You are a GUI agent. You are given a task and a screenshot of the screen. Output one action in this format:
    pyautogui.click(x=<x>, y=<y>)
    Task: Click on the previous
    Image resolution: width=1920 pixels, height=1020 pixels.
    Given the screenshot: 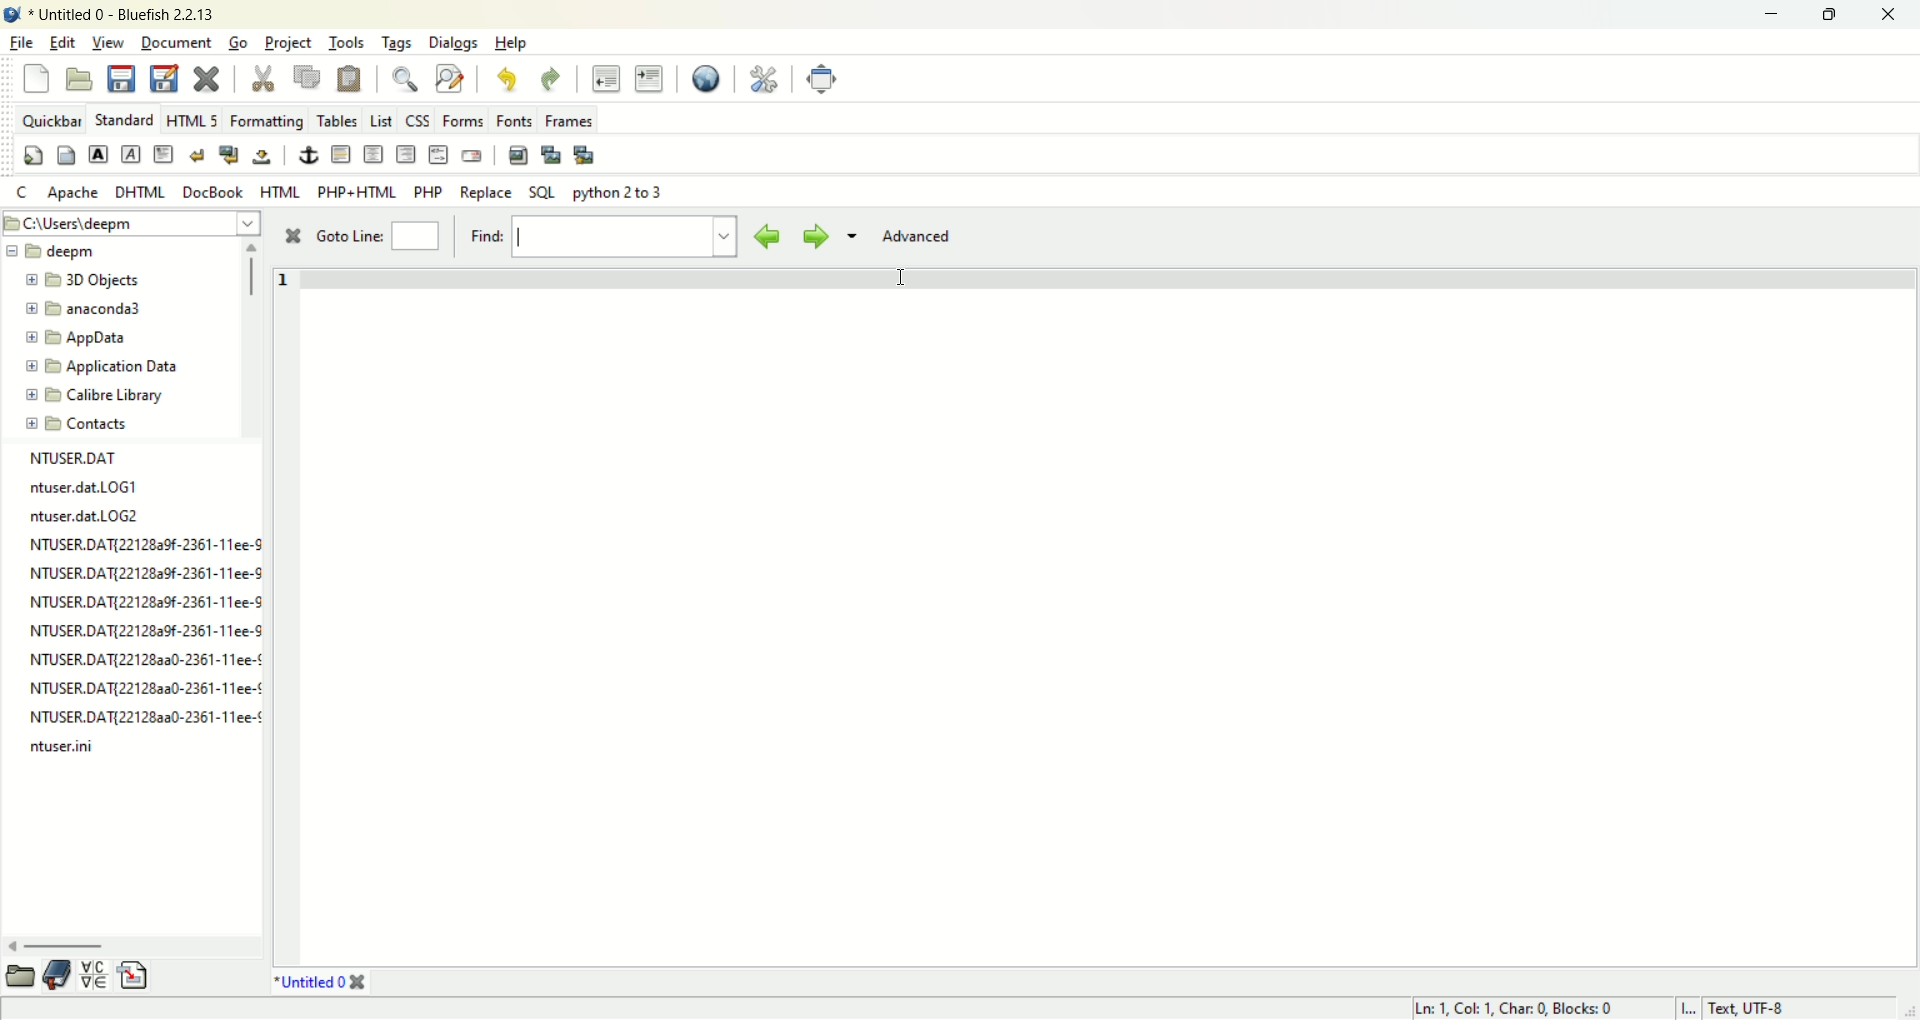 What is the action you would take?
    pyautogui.click(x=767, y=235)
    